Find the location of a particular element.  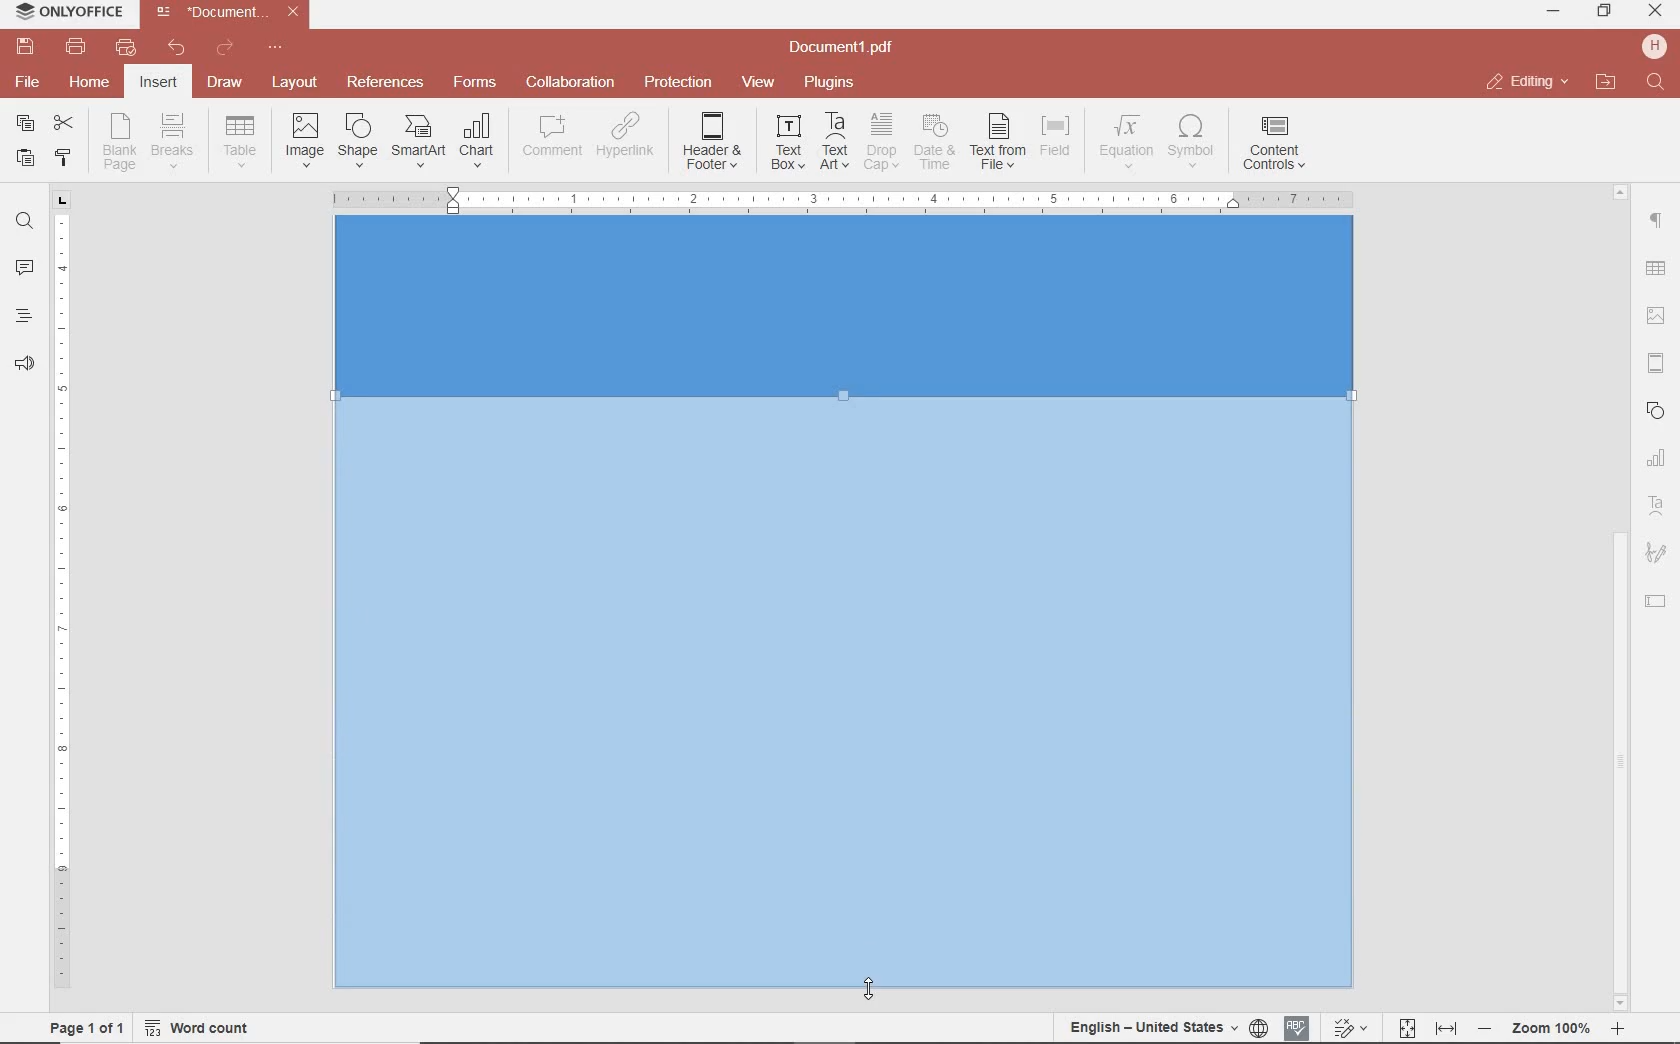

 is located at coordinates (843, 309).